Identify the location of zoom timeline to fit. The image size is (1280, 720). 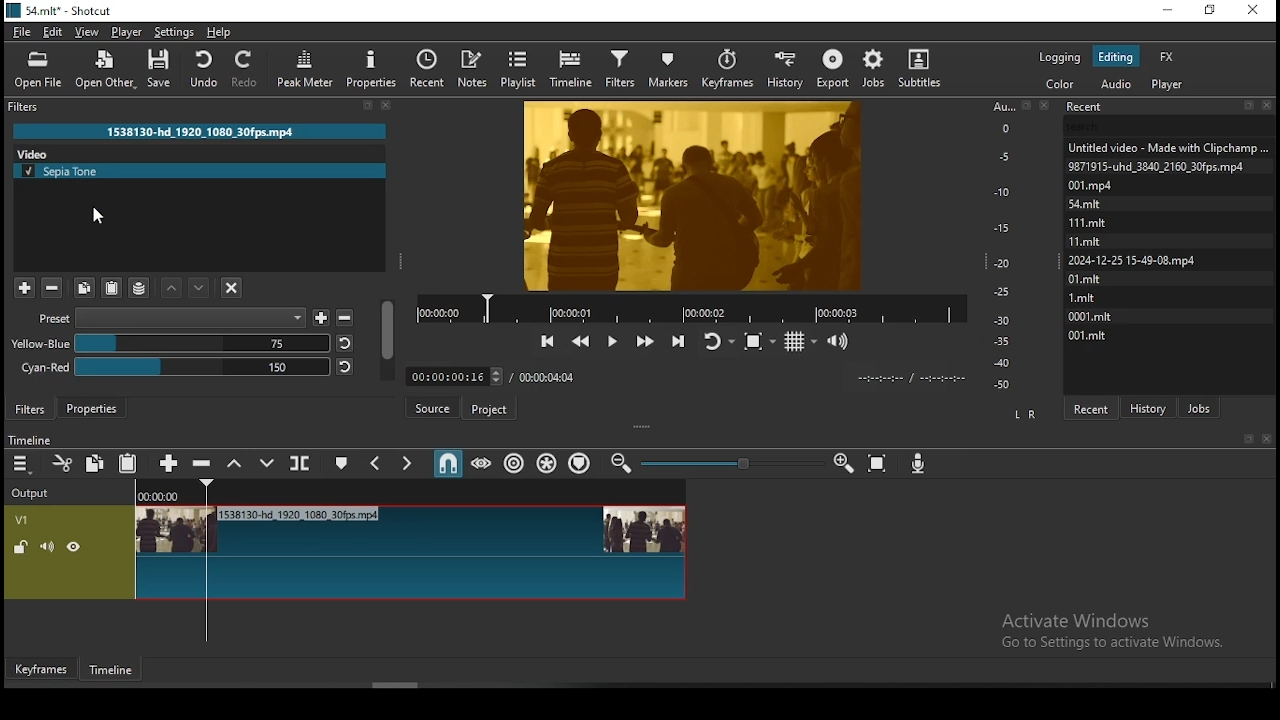
(881, 465).